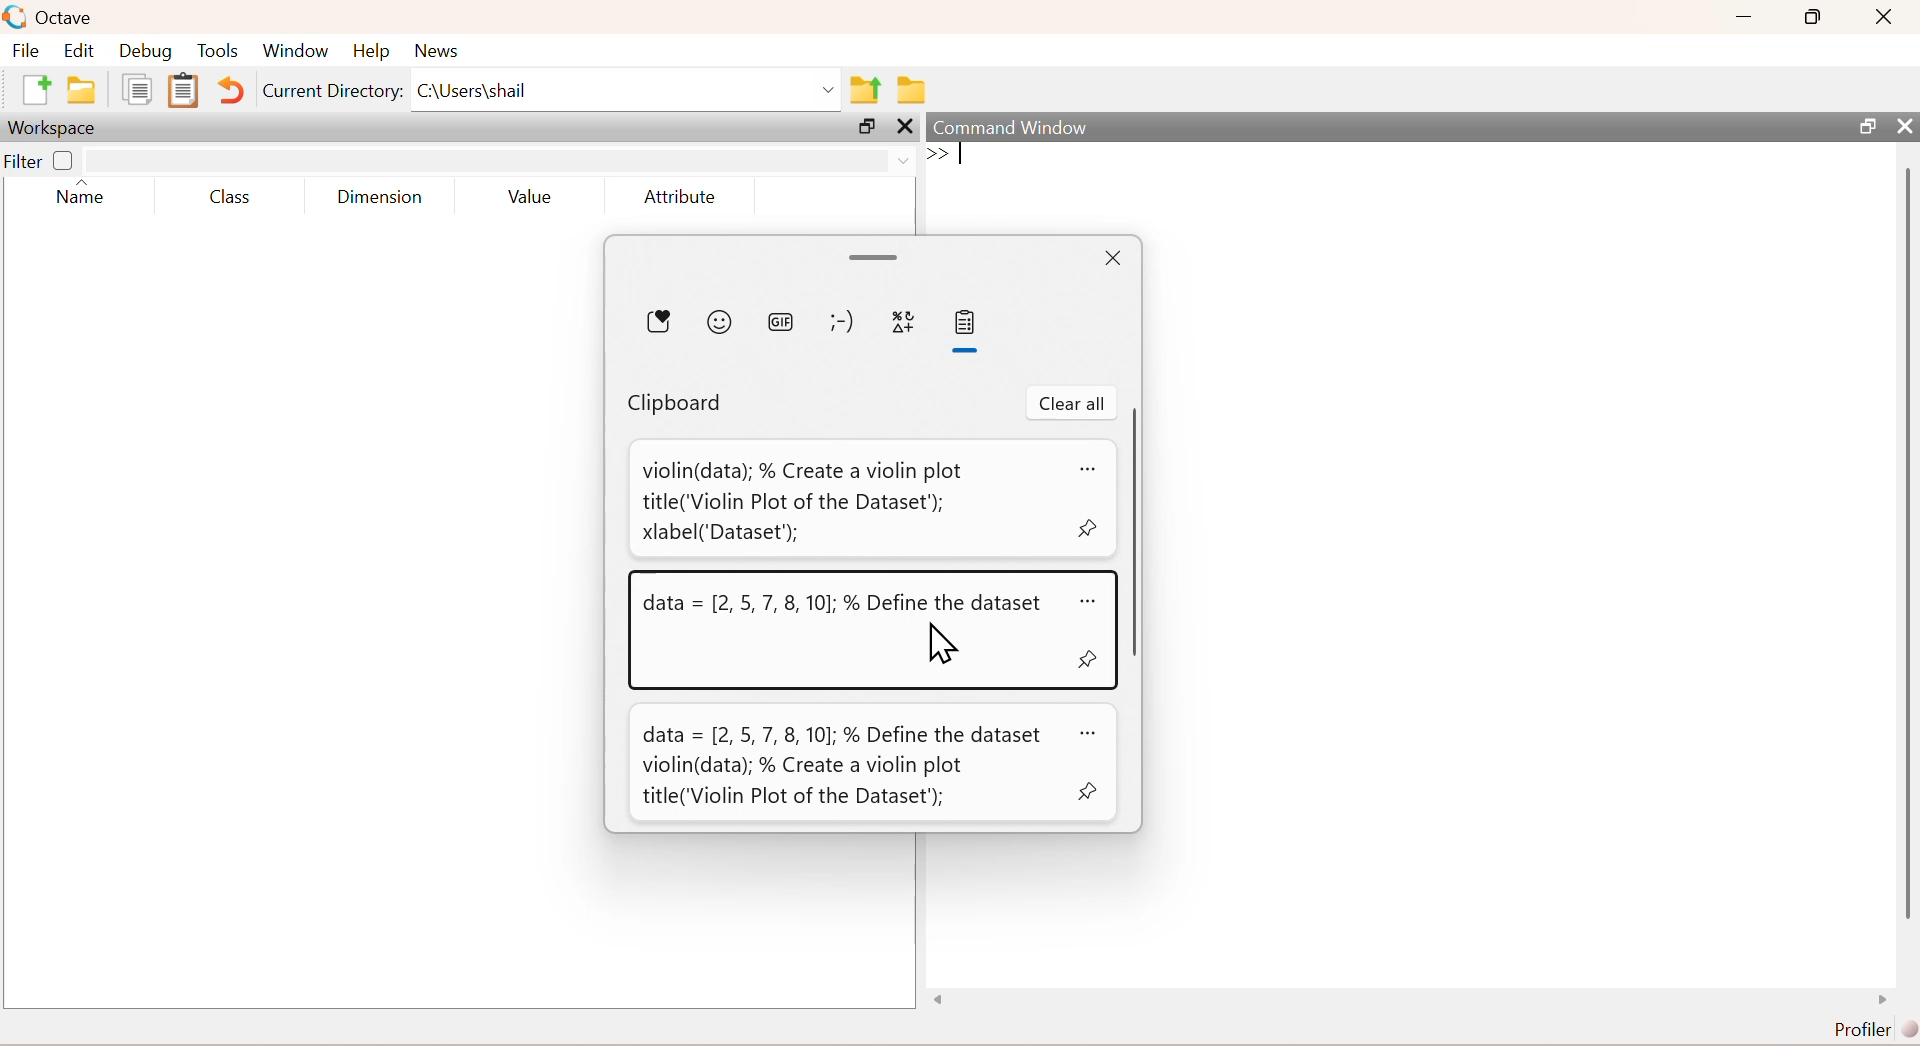  I want to click on logo, so click(17, 17).